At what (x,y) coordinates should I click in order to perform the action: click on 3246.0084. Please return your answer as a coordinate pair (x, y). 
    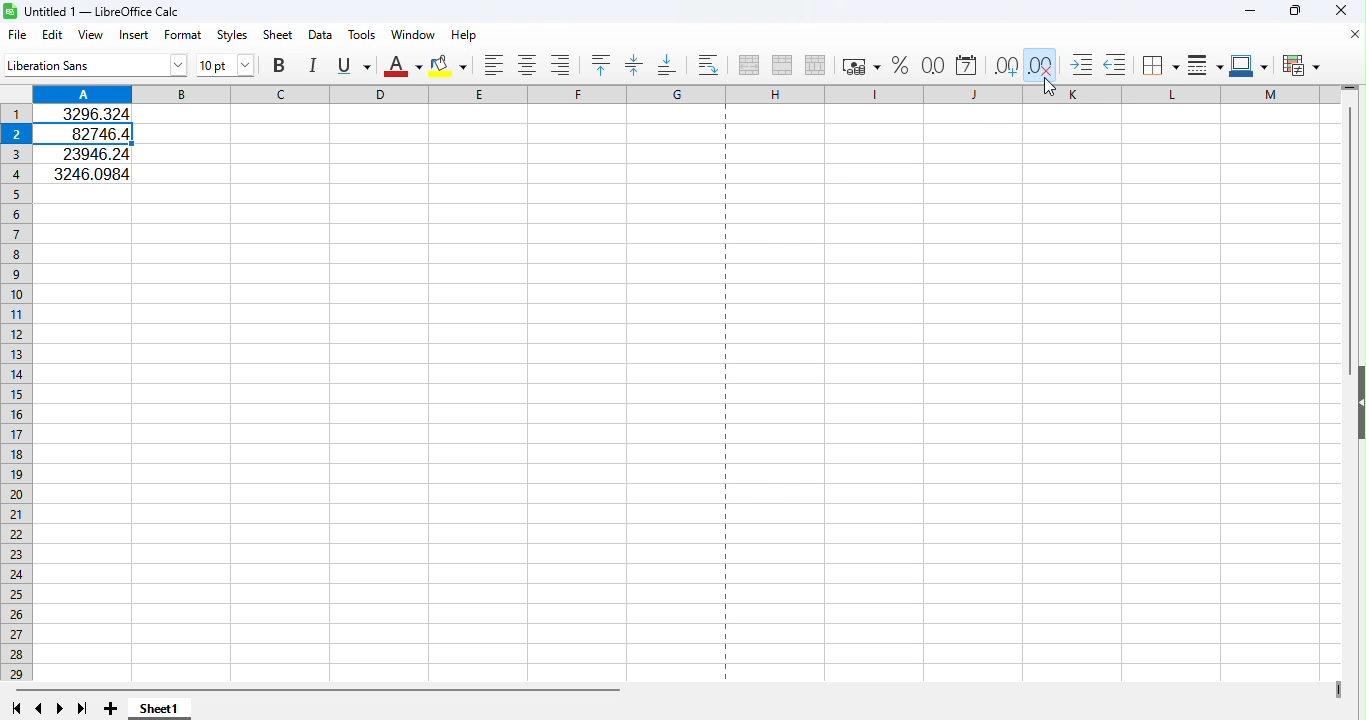
    Looking at the image, I should click on (91, 172).